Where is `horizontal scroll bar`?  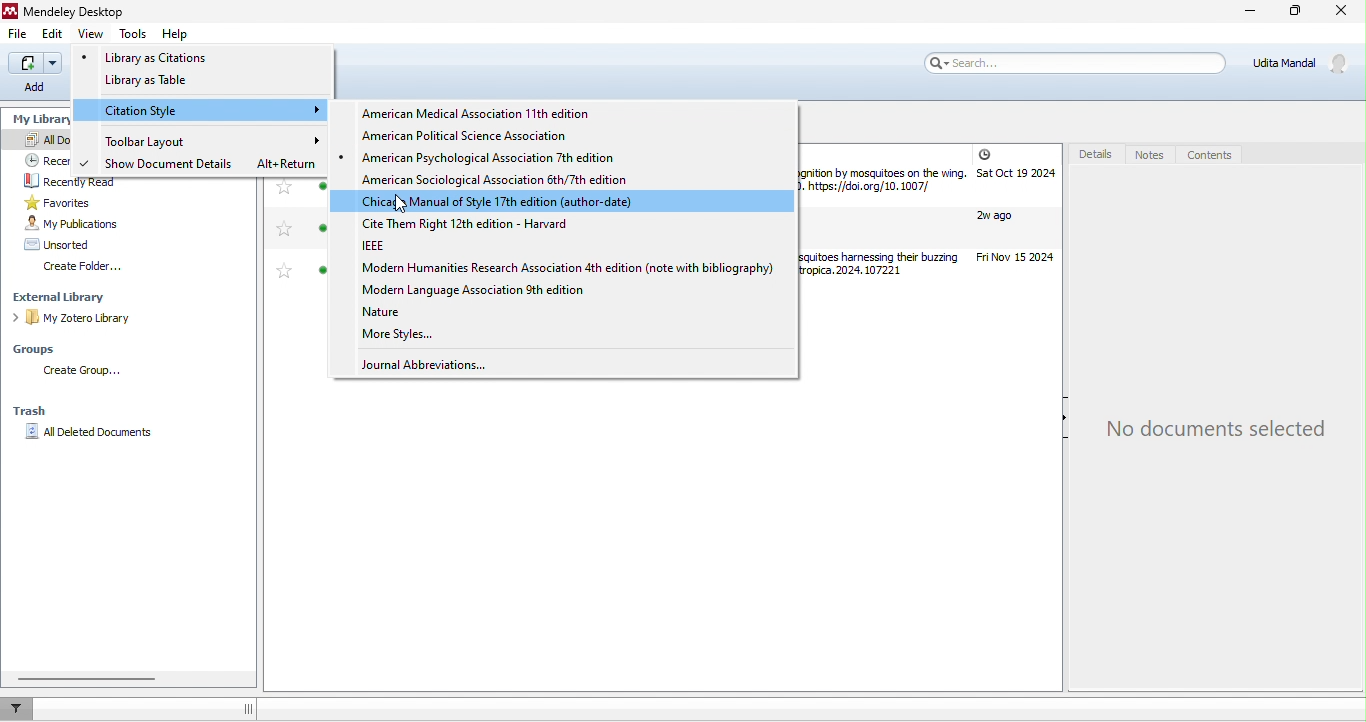 horizontal scroll bar is located at coordinates (88, 677).